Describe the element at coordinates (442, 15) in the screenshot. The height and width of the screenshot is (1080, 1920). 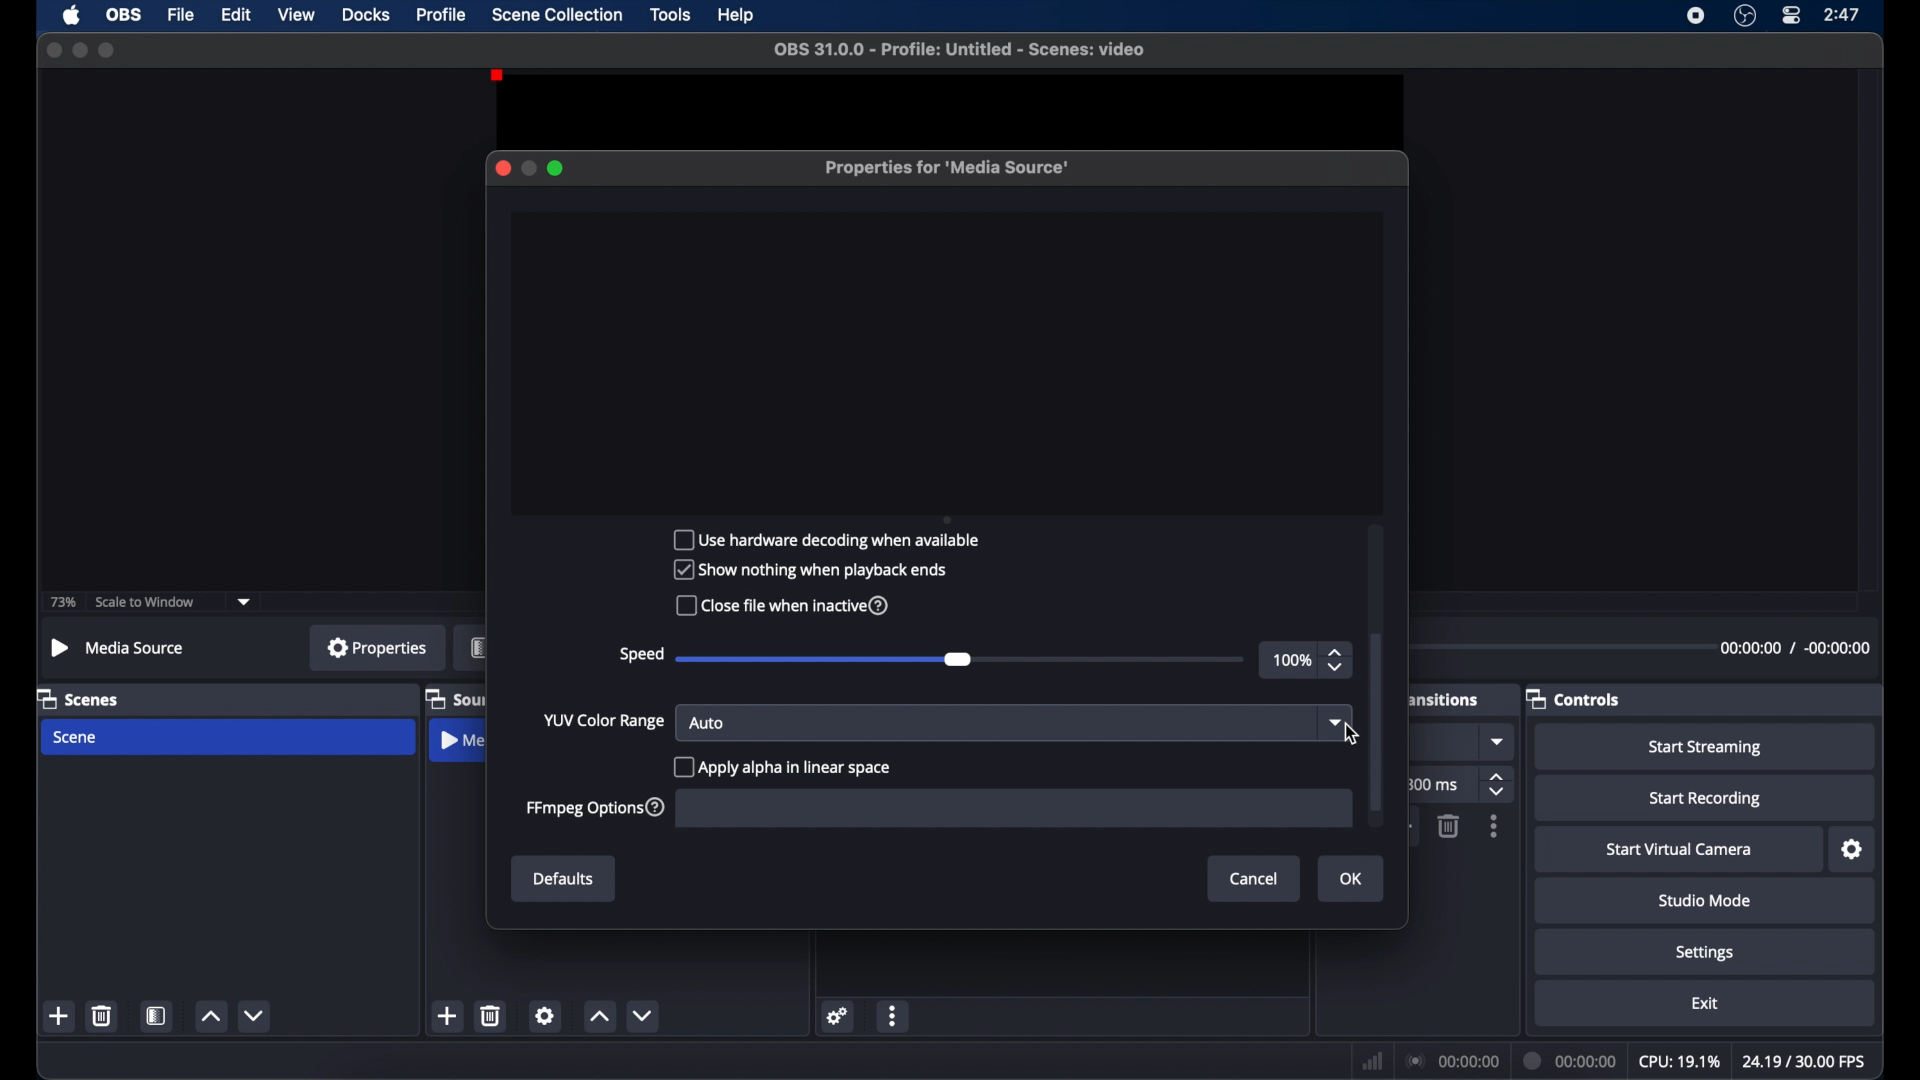
I see `profile` at that location.